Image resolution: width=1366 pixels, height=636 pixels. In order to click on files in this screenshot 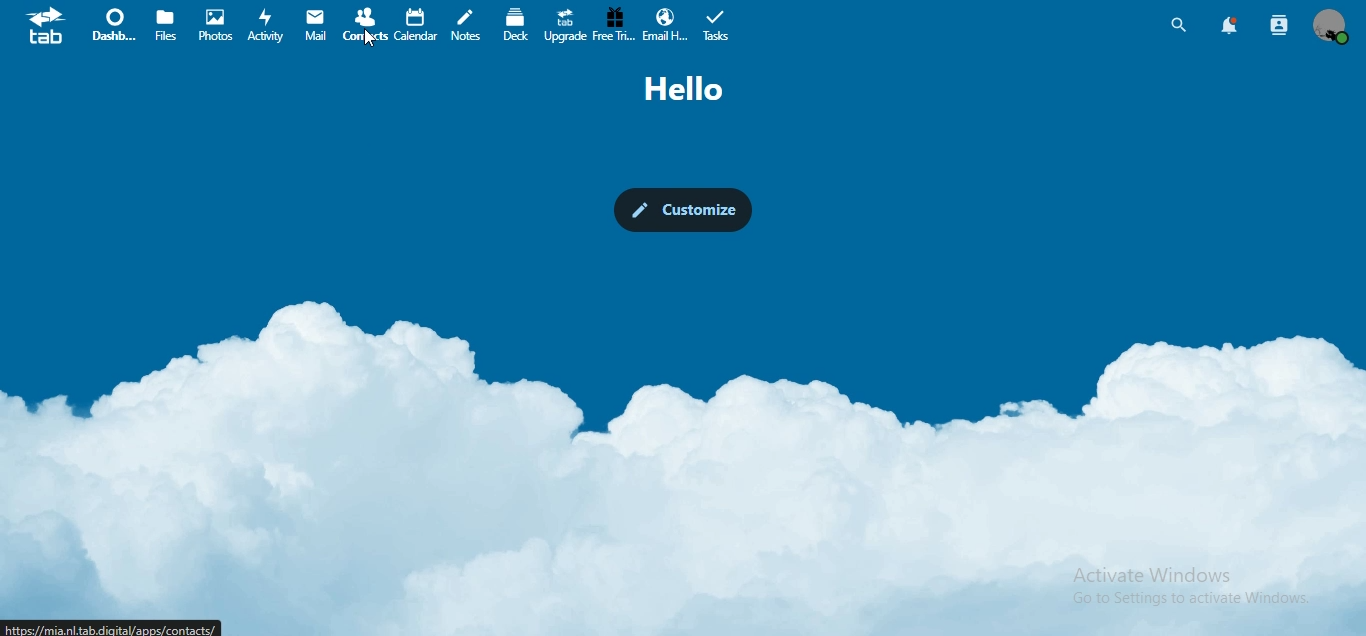, I will do `click(168, 24)`.